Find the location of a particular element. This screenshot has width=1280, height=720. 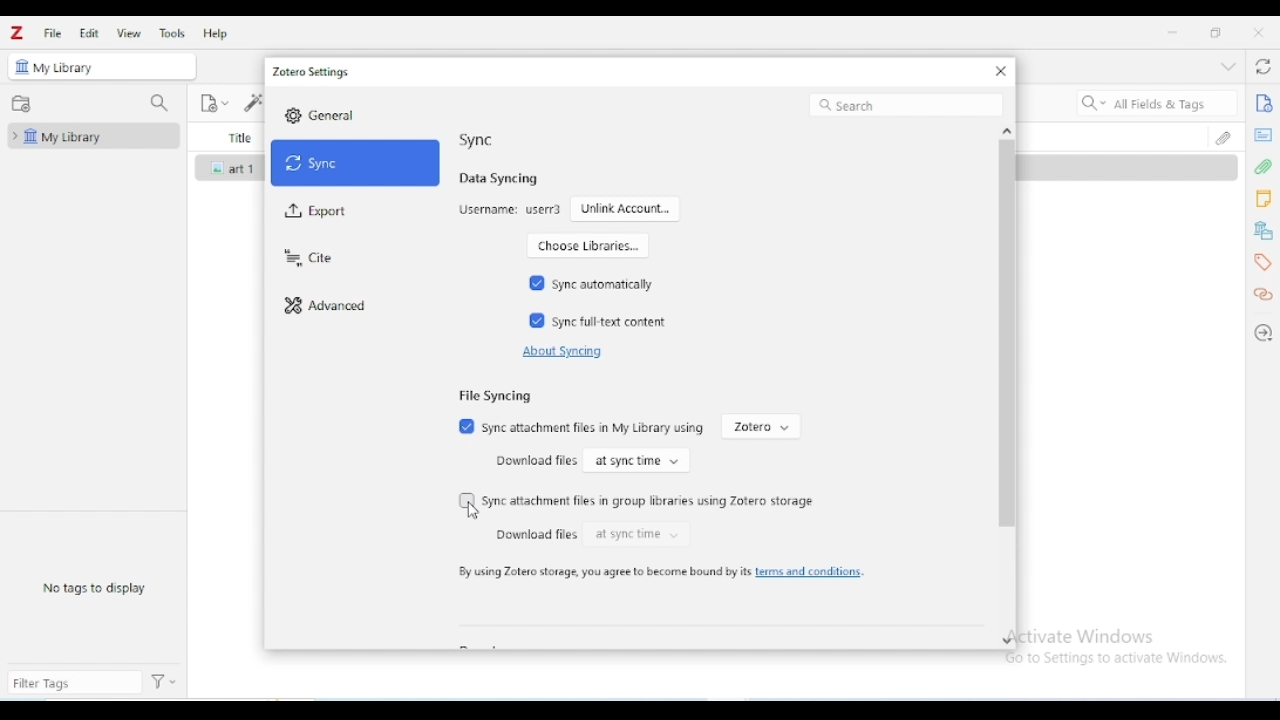

data syncing is located at coordinates (499, 178).